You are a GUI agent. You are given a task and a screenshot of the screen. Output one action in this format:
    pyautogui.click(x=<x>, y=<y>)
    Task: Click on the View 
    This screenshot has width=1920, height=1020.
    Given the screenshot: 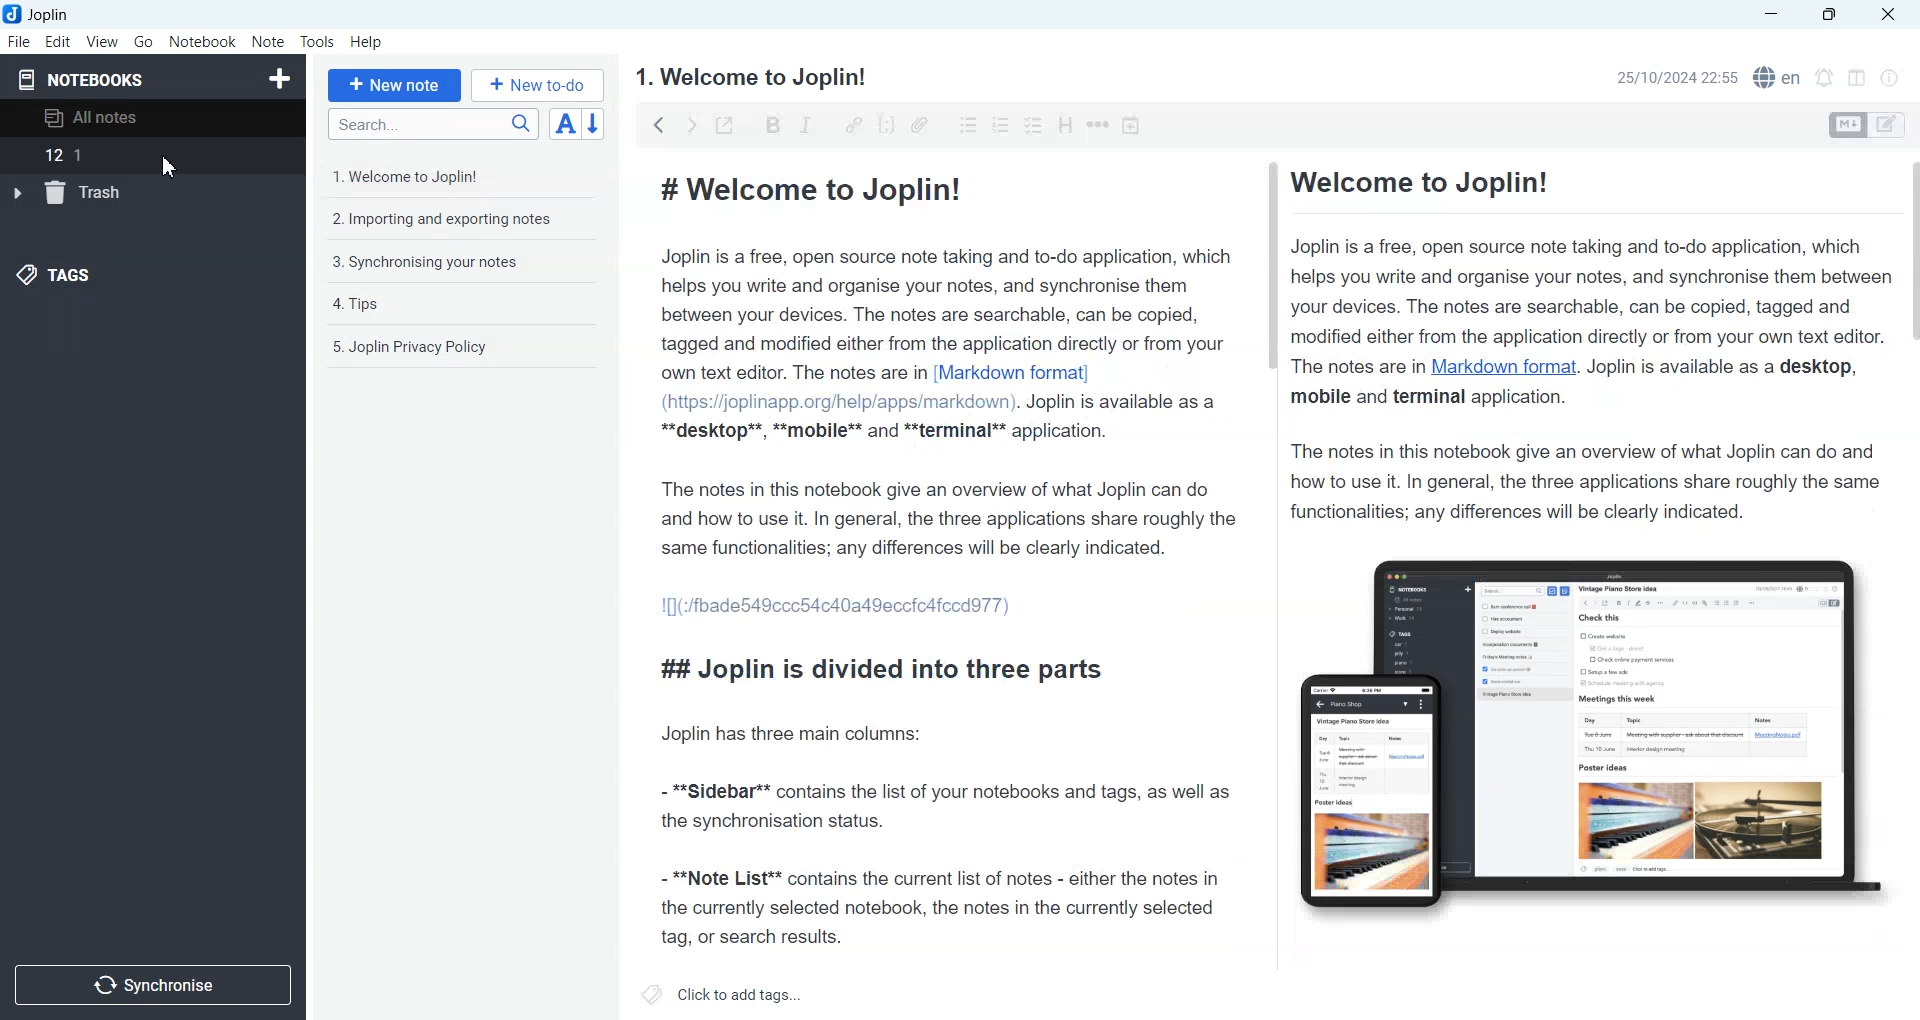 What is the action you would take?
    pyautogui.click(x=102, y=41)
    